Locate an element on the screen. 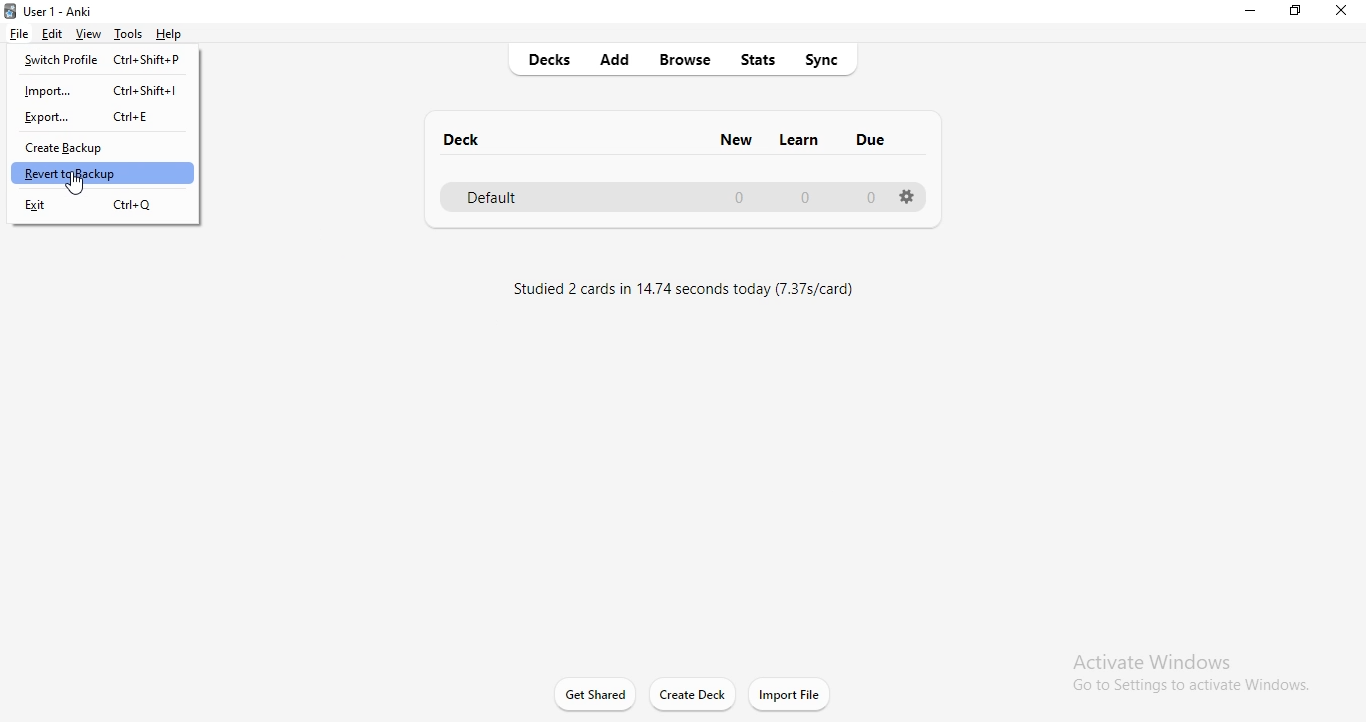 The width and height of the screenshot is (1366, 722). stats is located at coordinates (762, 58).